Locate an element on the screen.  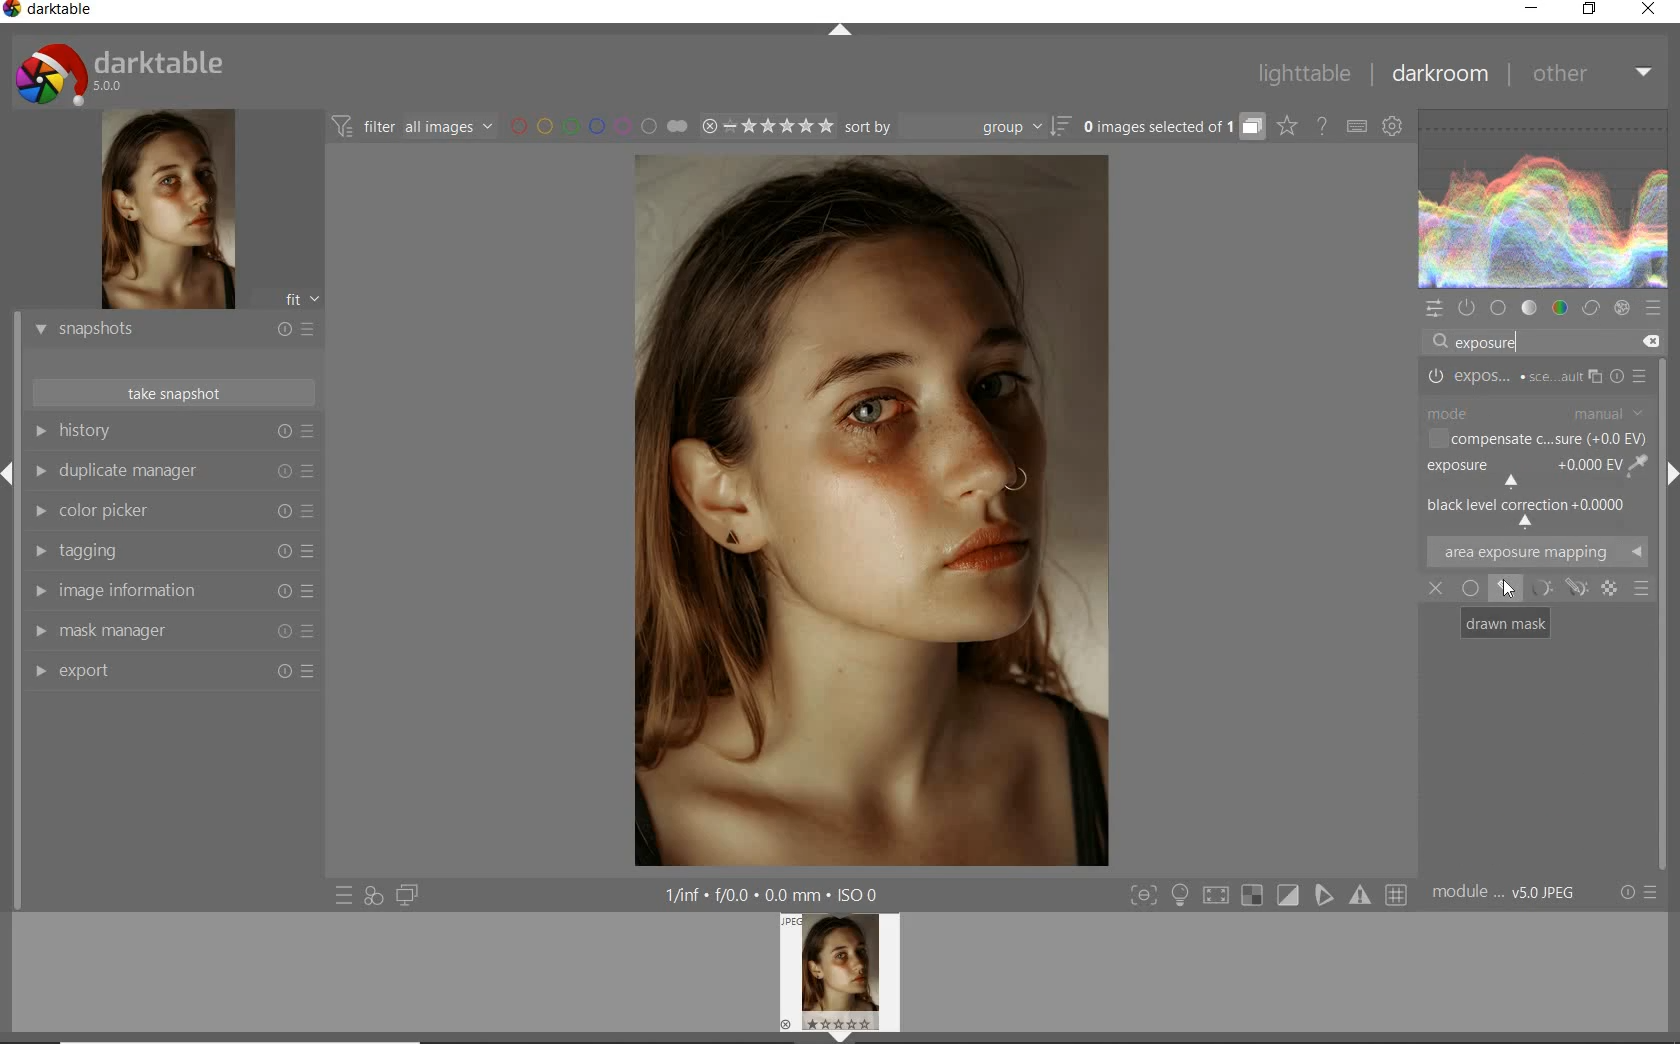
other is located at coordinates (1588, 75).